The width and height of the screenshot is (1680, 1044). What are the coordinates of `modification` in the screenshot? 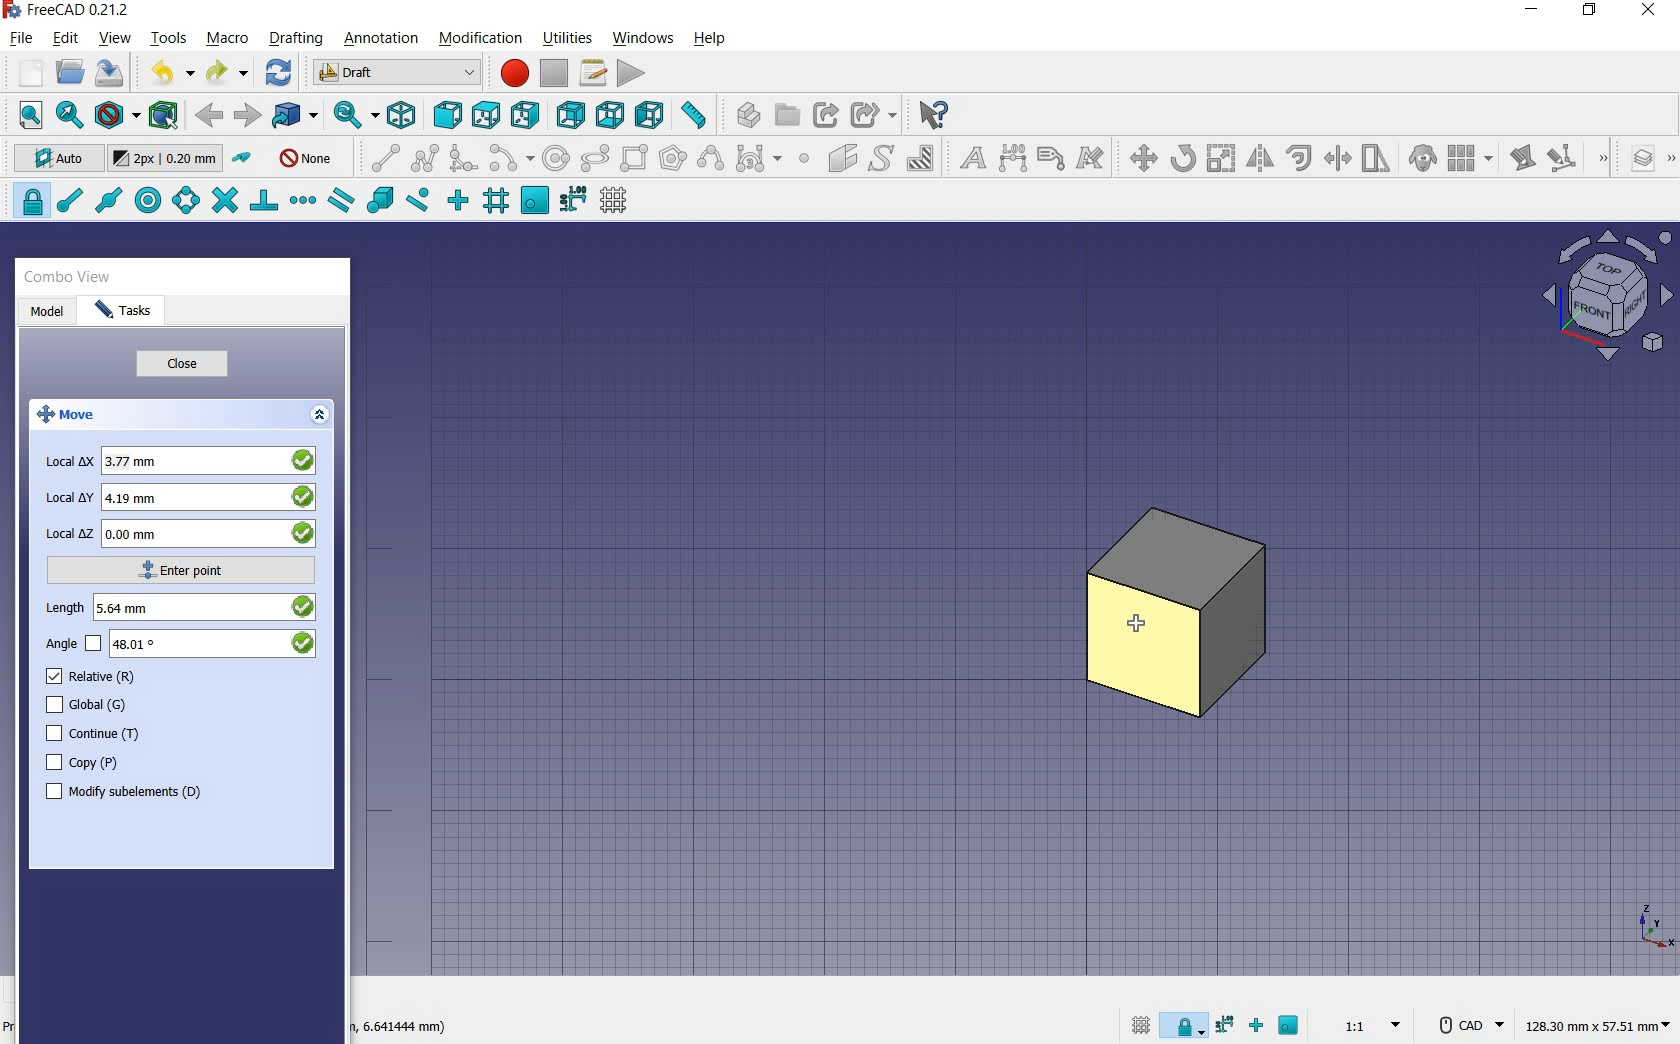 It's located at (481, 38).